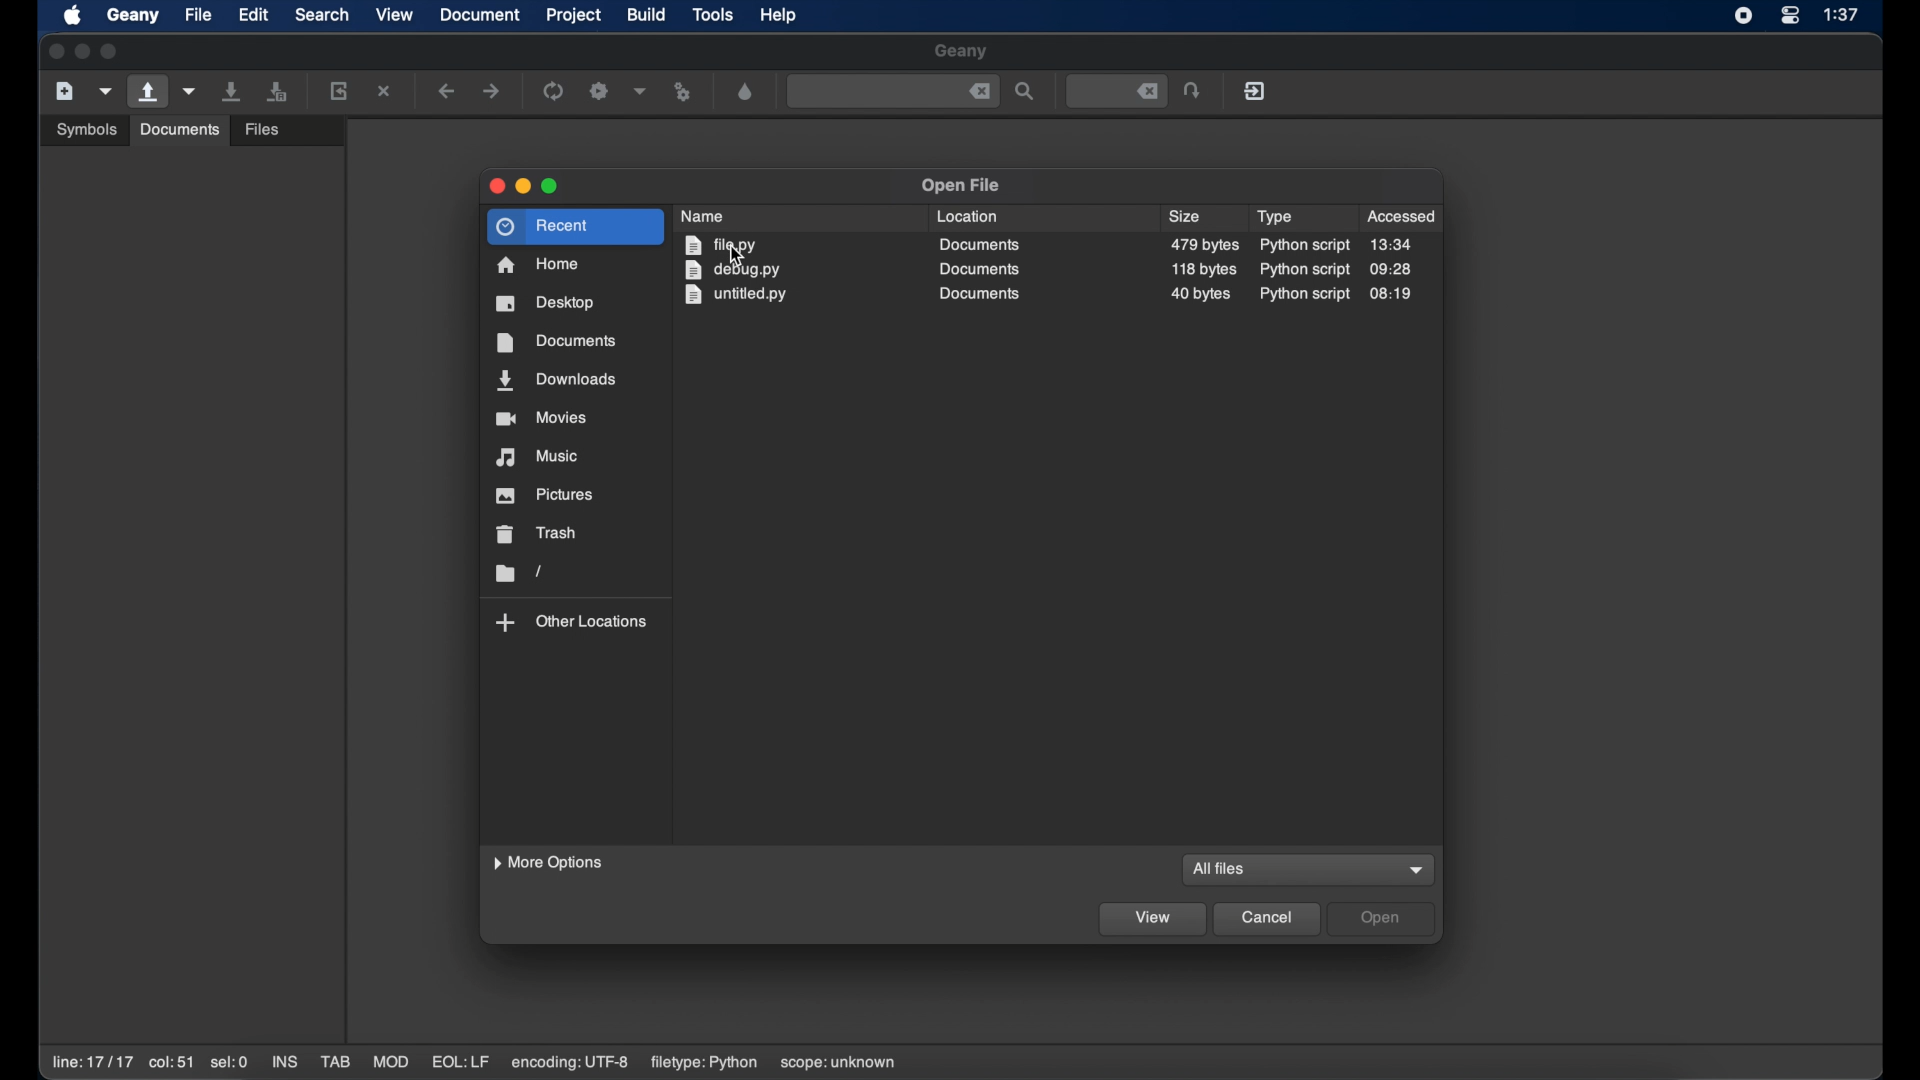 The width and height of the screenshot is (1920, 1080). Describe the element at coordinates (198, 15) in the screenshot. I see `file` at that location.